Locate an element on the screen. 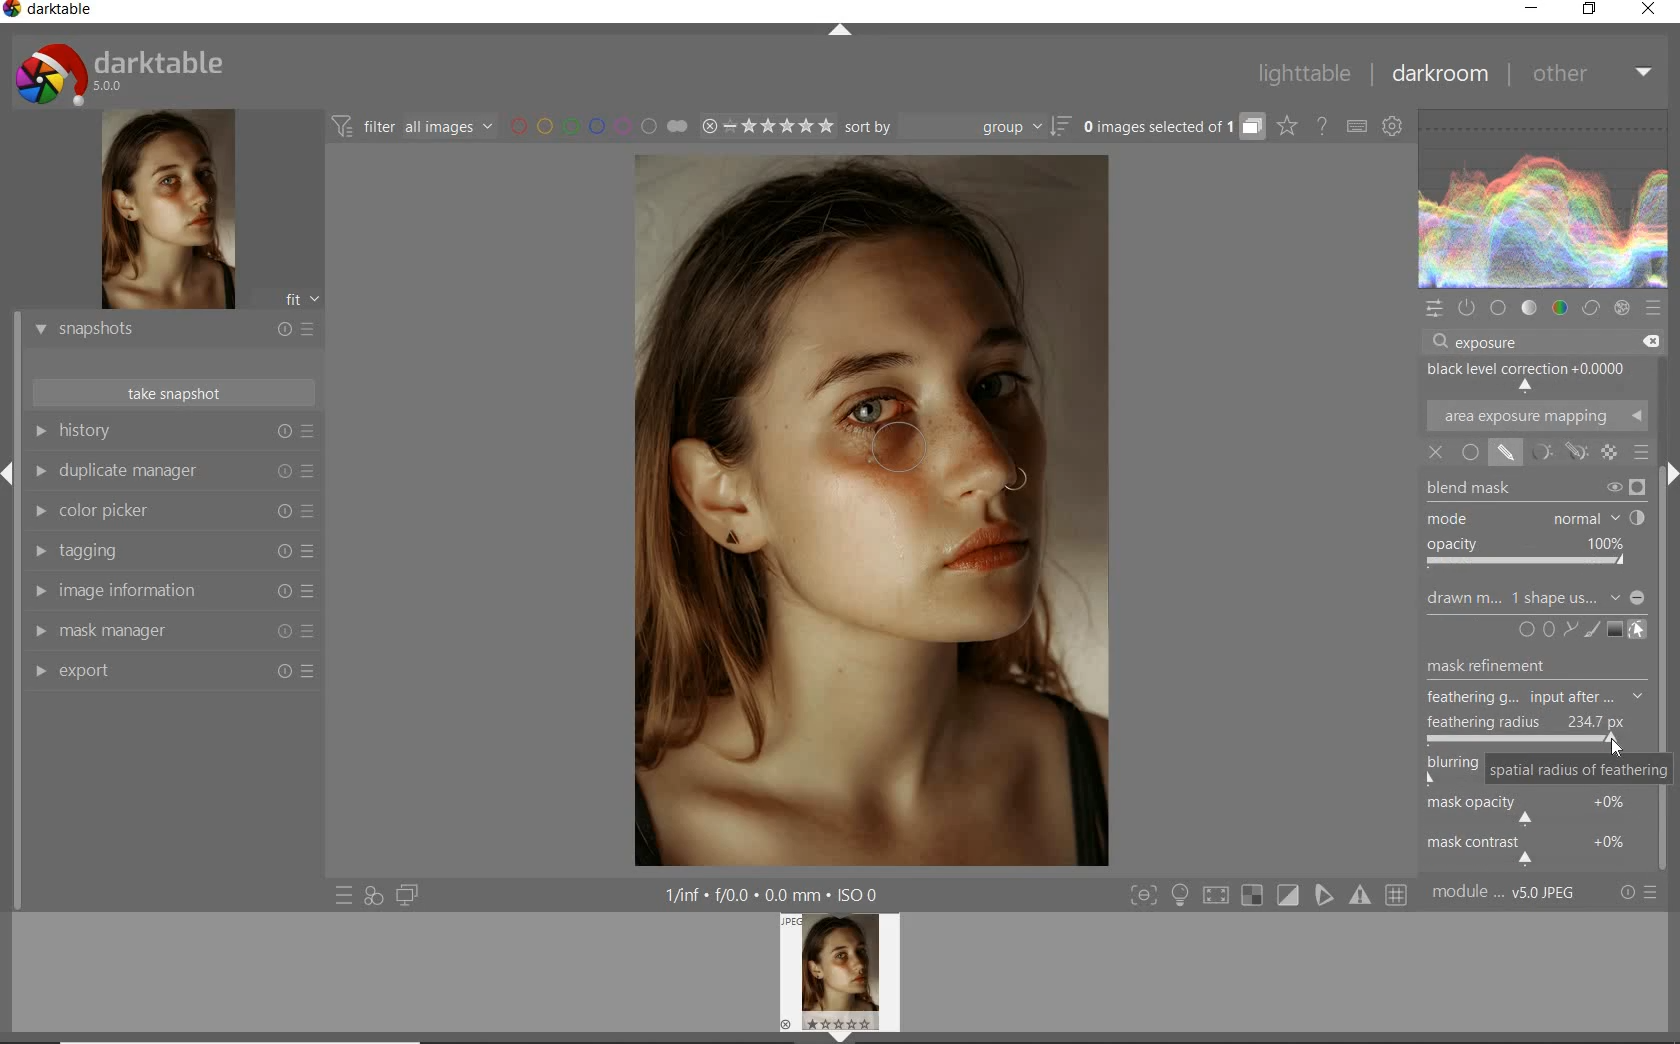  OFF is located at coordinates (1438, 452).